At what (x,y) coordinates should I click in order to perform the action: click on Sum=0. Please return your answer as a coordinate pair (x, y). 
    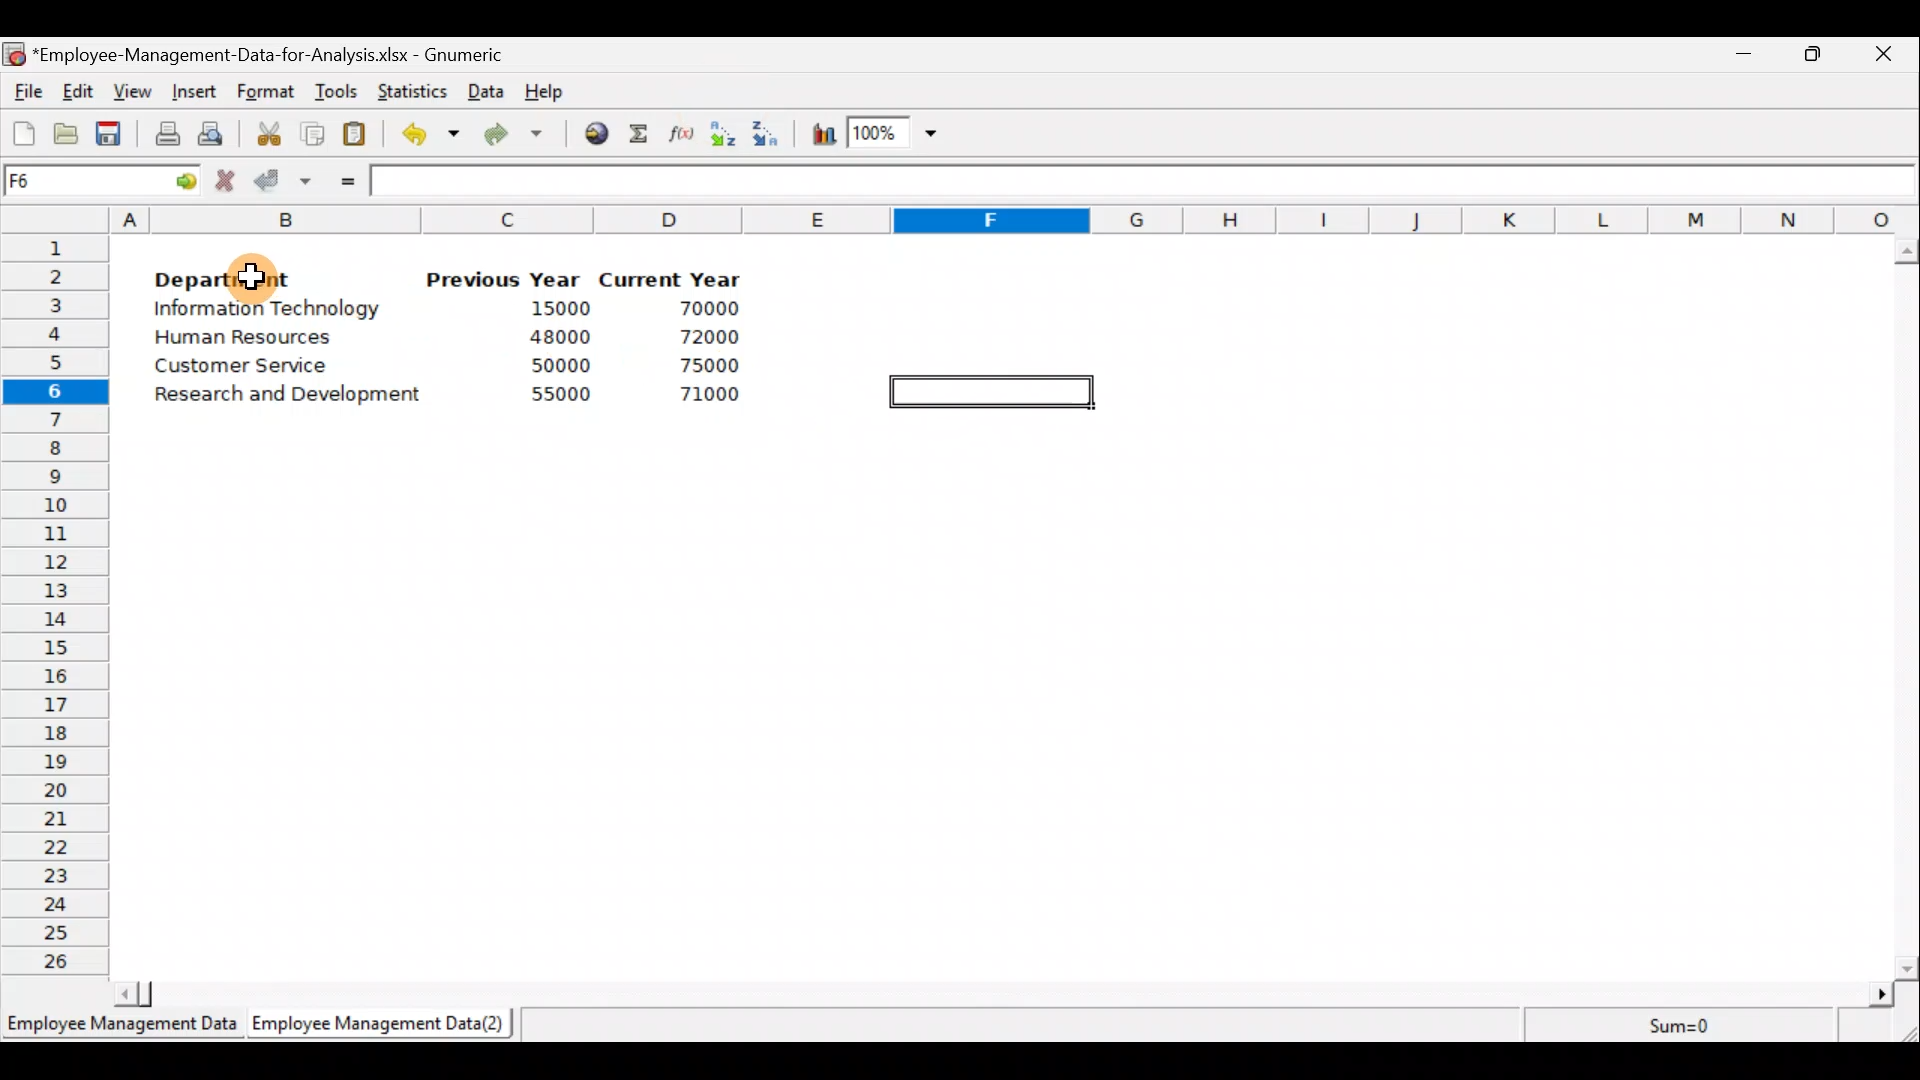
    Looking at the image, I should click on (1690, 1029).